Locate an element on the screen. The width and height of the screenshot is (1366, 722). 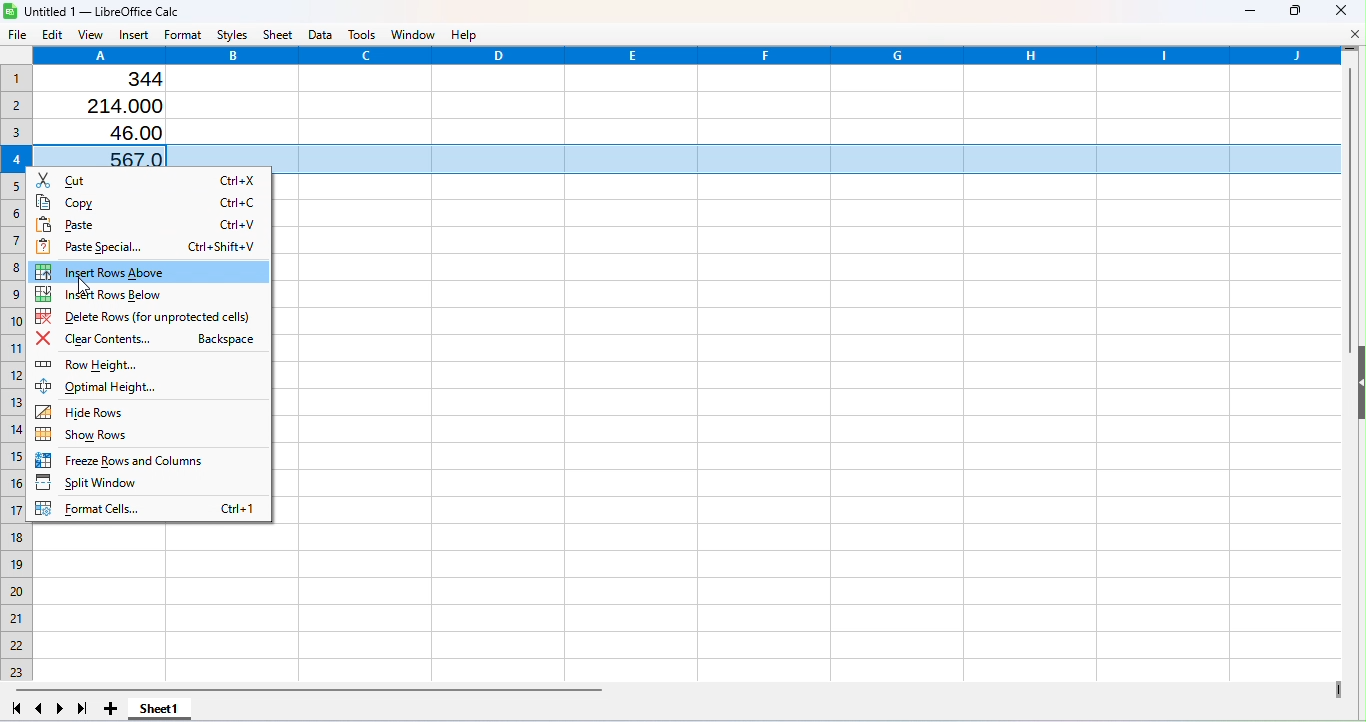
Rows is located at coordinates (14, 368).